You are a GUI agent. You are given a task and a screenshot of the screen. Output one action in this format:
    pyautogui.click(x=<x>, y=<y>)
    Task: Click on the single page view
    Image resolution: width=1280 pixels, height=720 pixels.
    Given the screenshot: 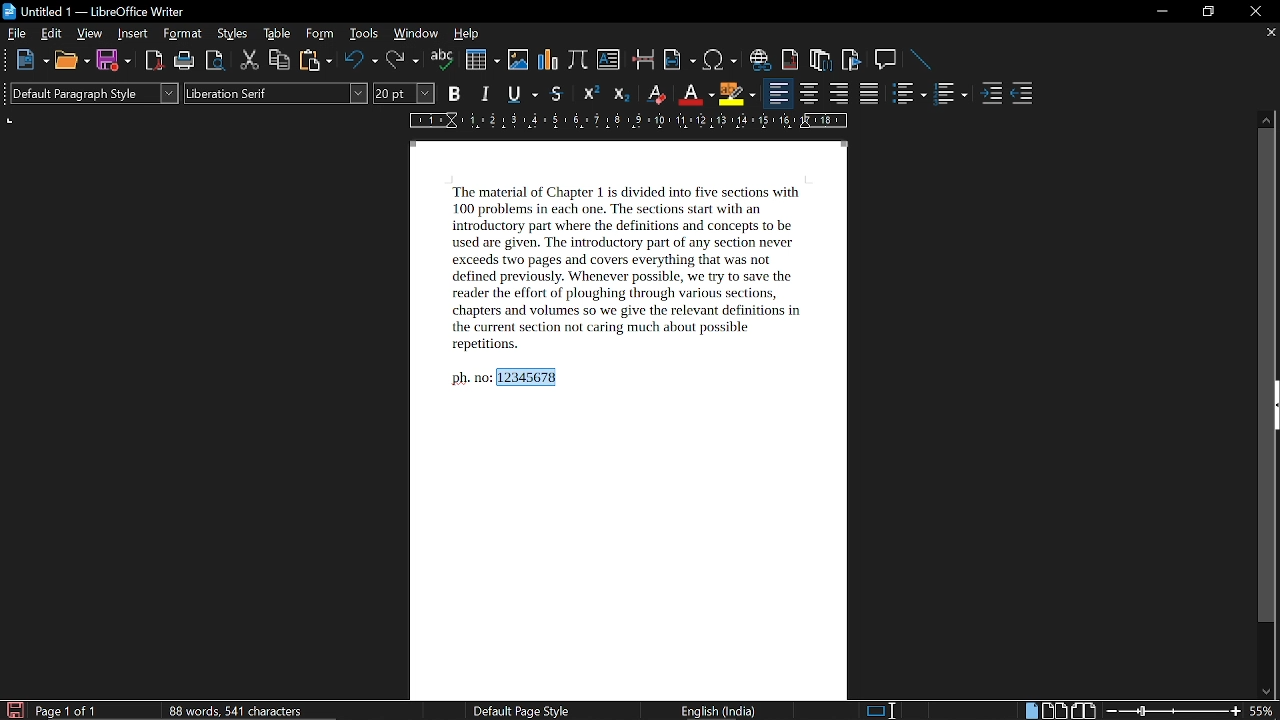 What is the action you would take?
    pyautogui.click(x=1030, y=710)
    